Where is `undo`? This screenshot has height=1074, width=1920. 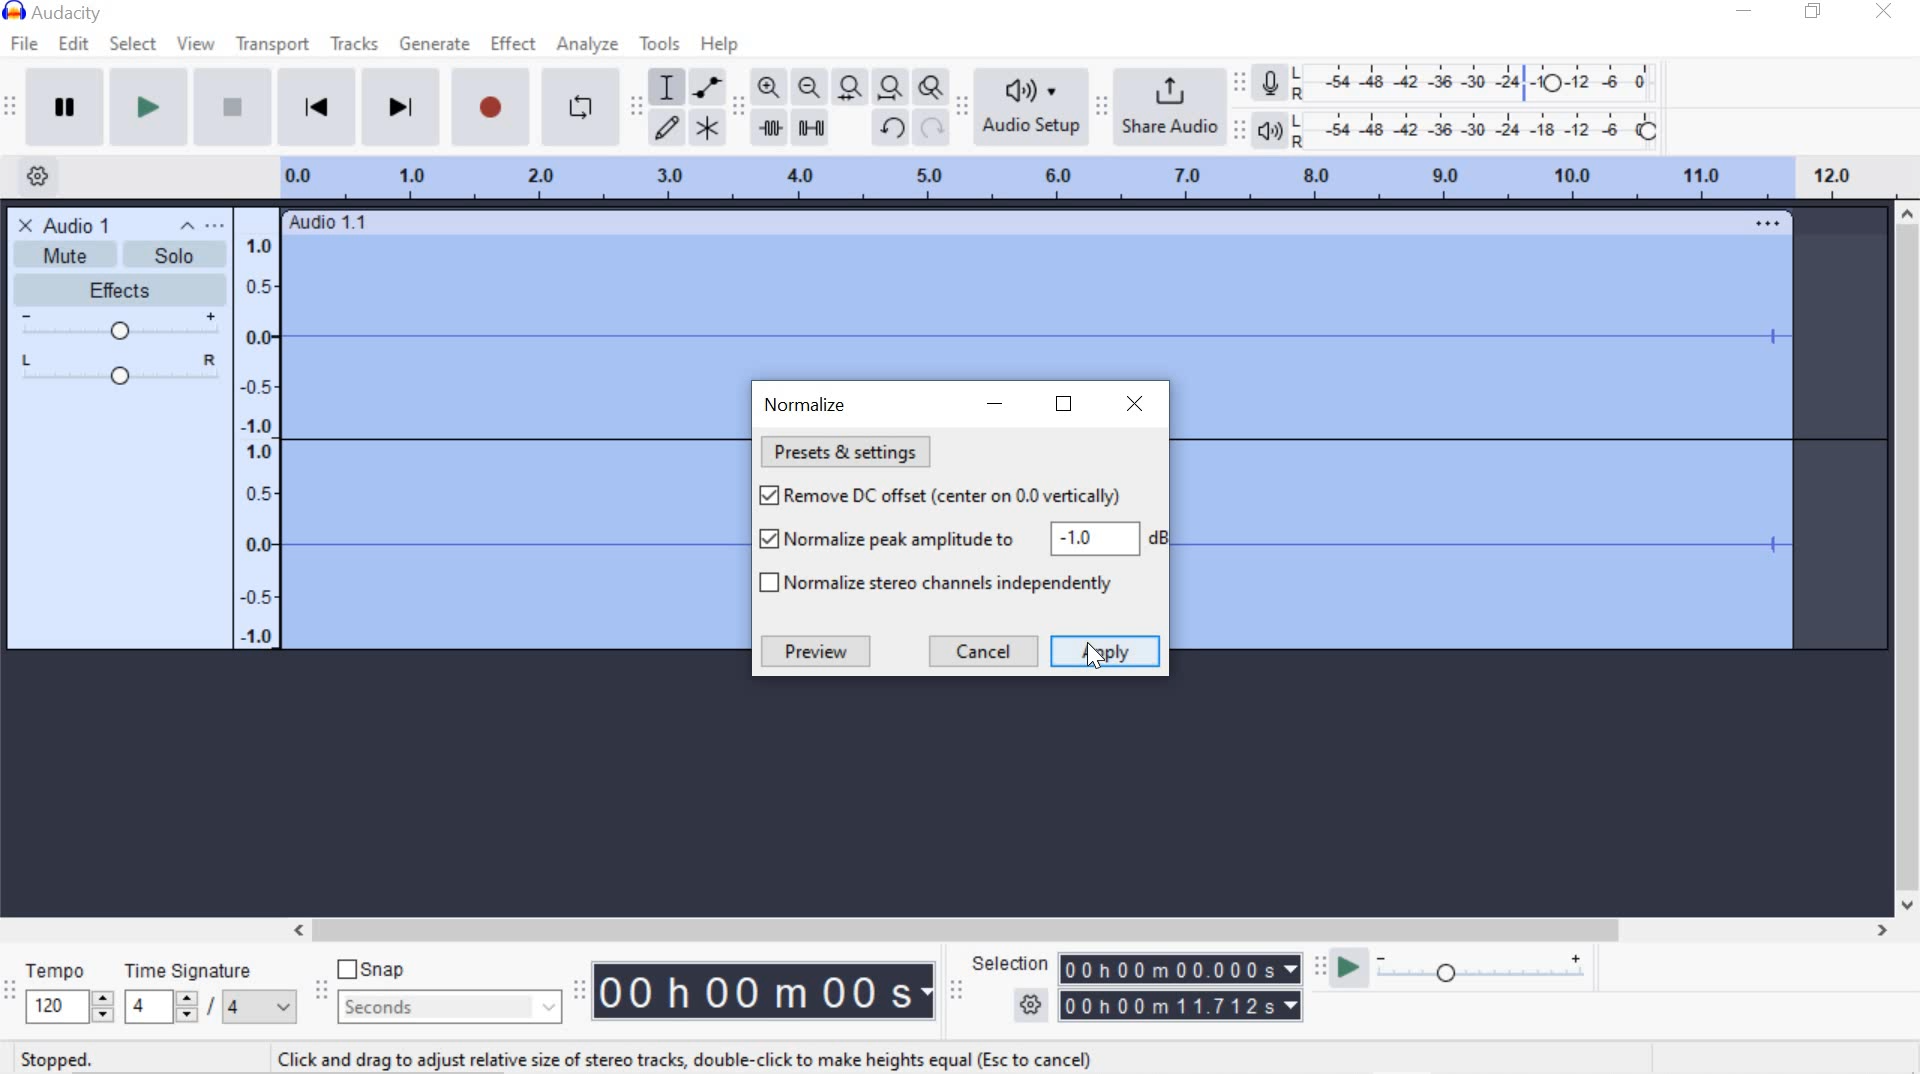 undo is located at coordinates (892, 127).